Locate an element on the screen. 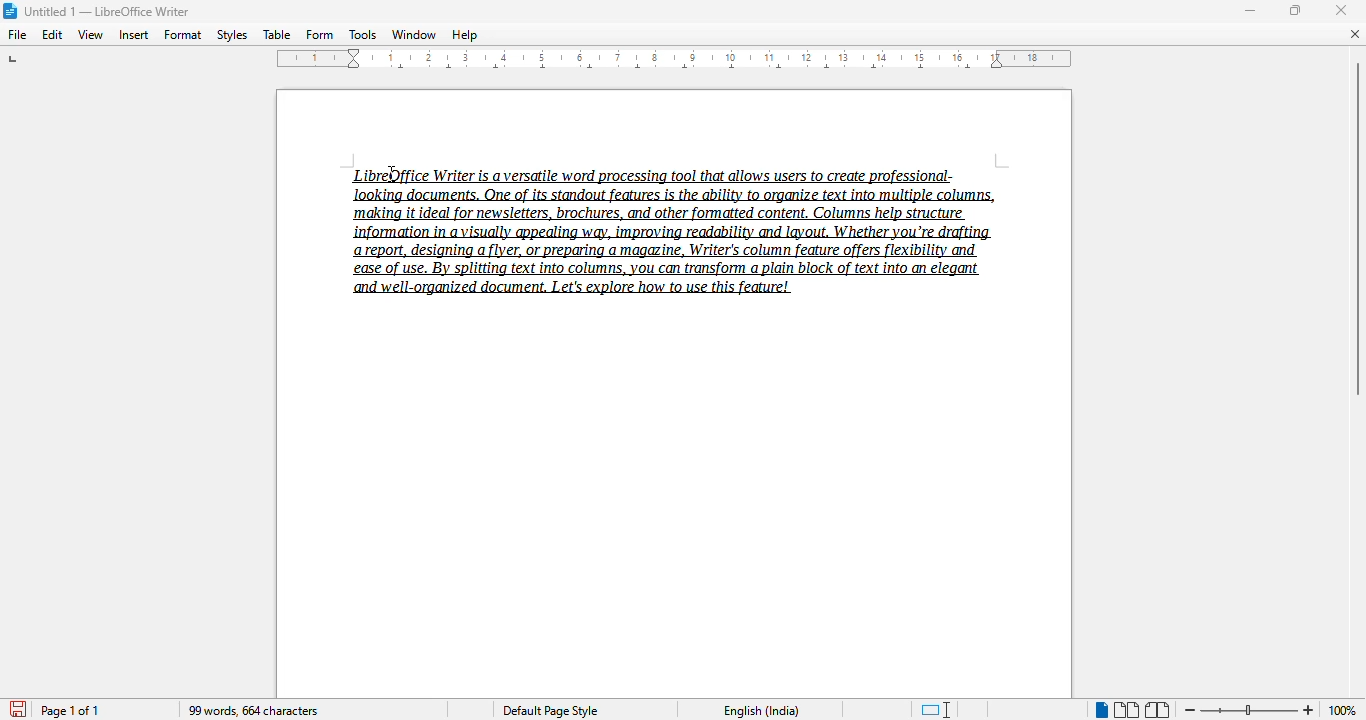 The image size is (1366, 720). insert is located at coordinates (133, 35).